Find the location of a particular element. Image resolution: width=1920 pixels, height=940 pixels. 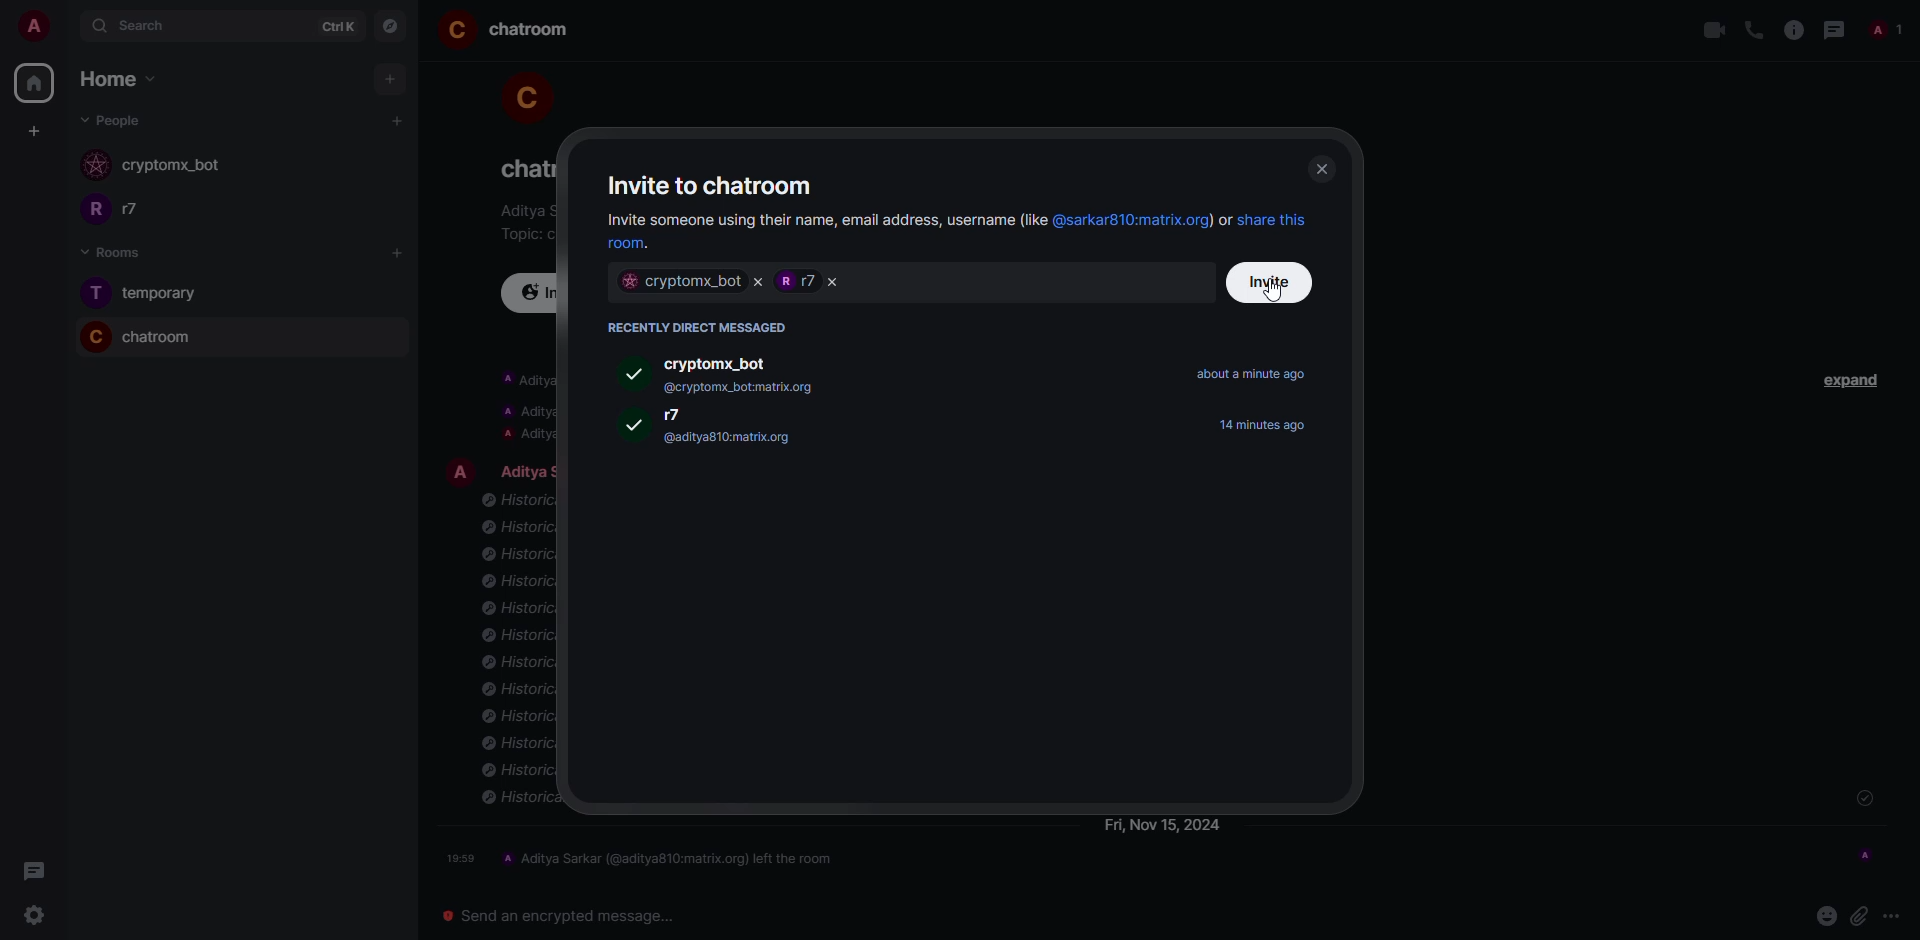

hyperlinks is located at coordinates (1182, 221).